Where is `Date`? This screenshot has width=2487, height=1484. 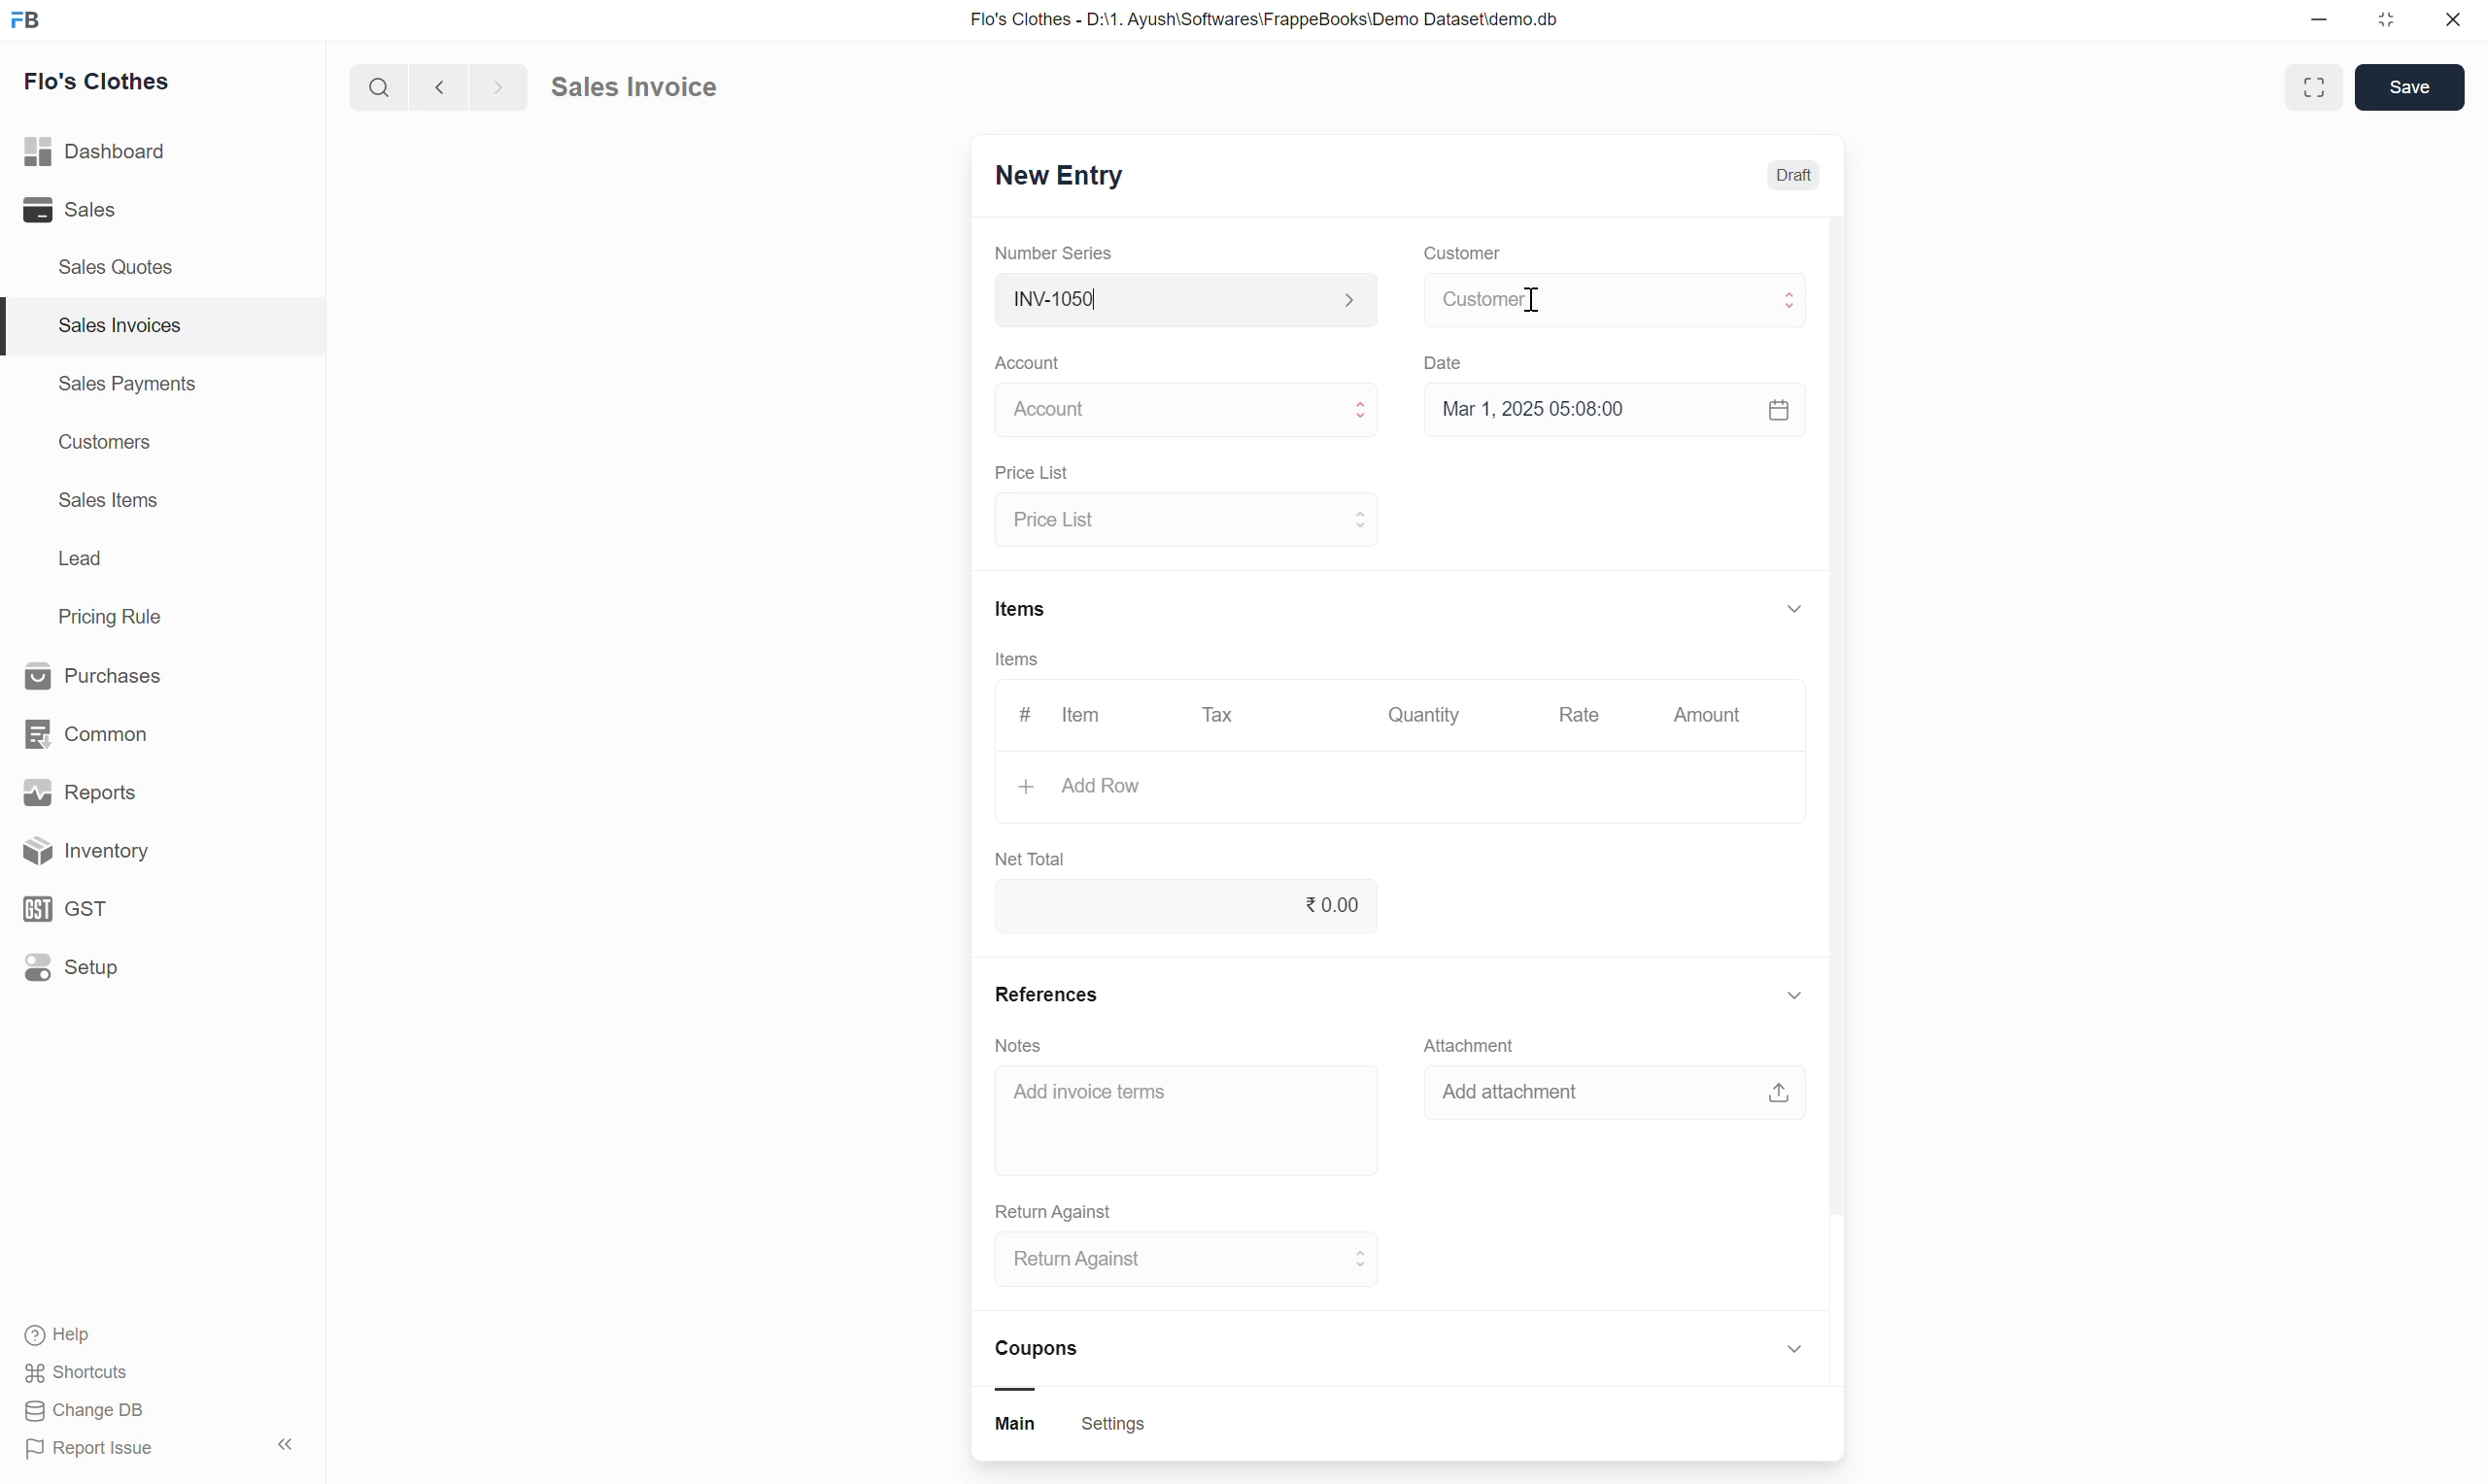
Date is located at coordinates (1449, 365).